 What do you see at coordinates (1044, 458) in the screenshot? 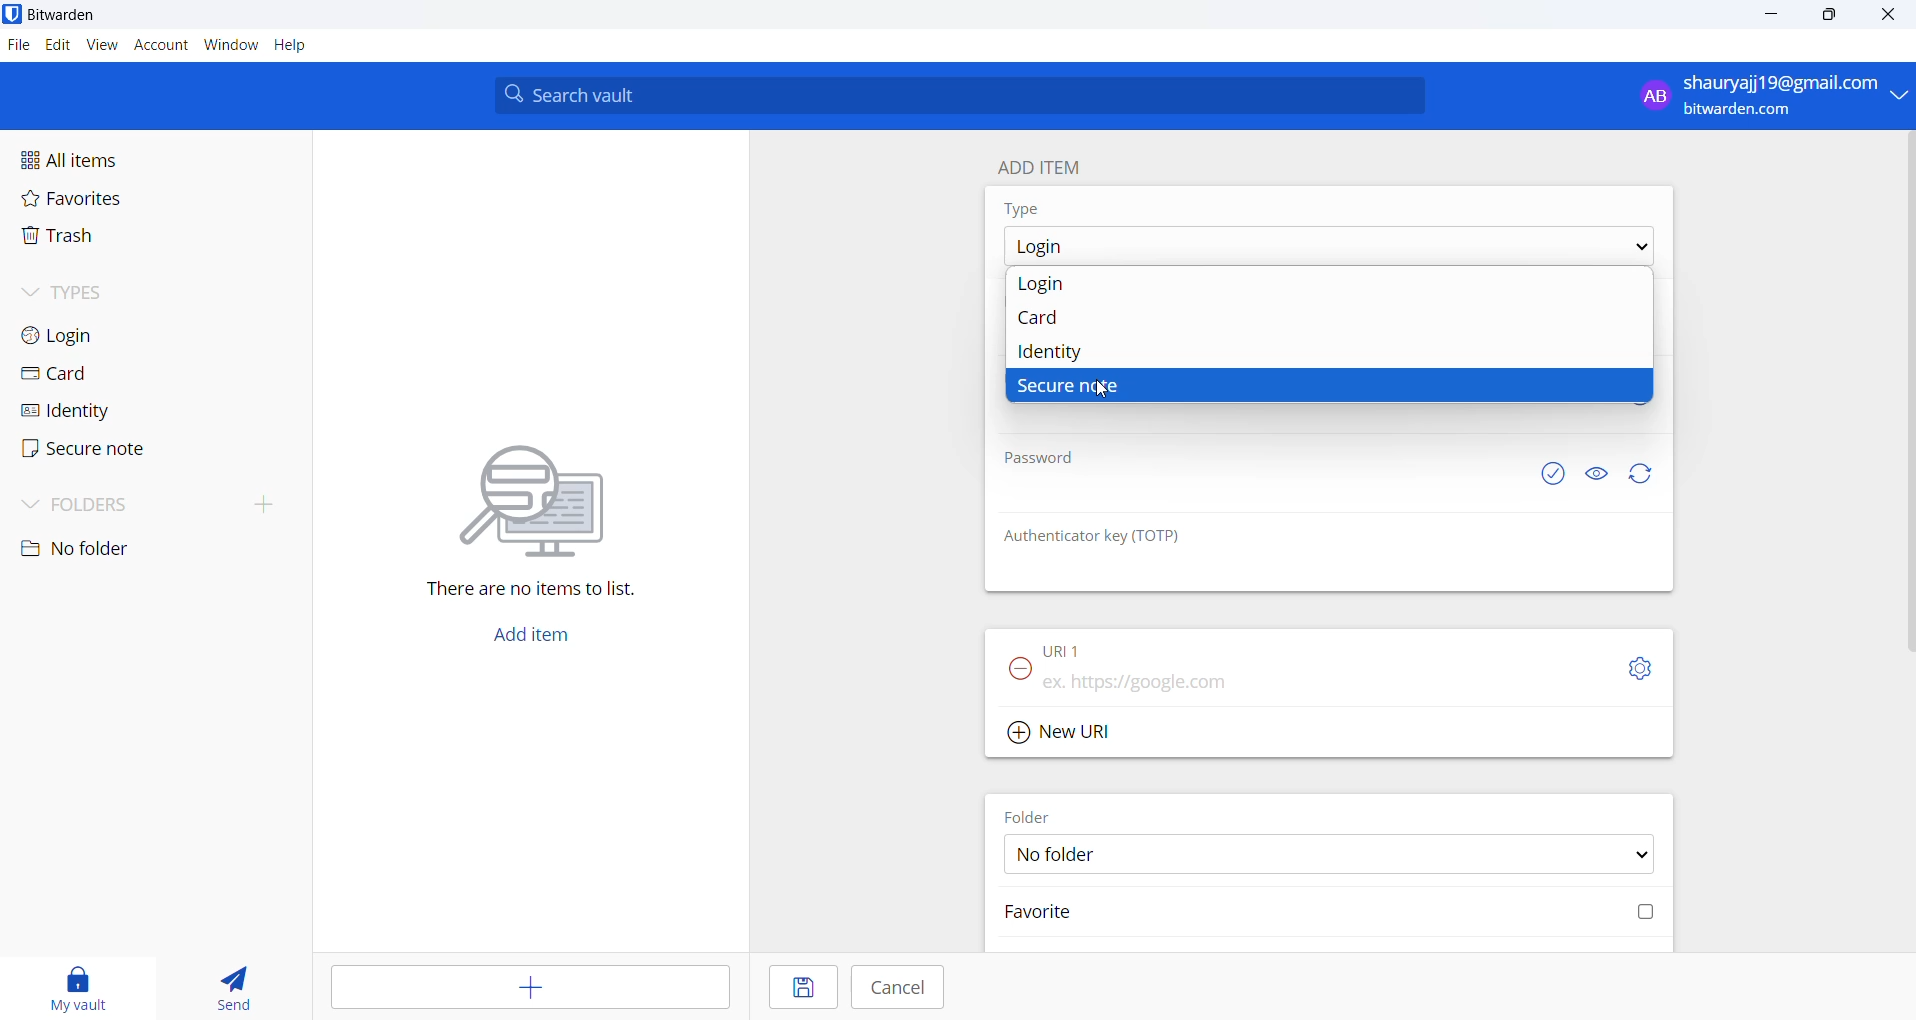
I see `password heading` at bounding box center [1044, 458].